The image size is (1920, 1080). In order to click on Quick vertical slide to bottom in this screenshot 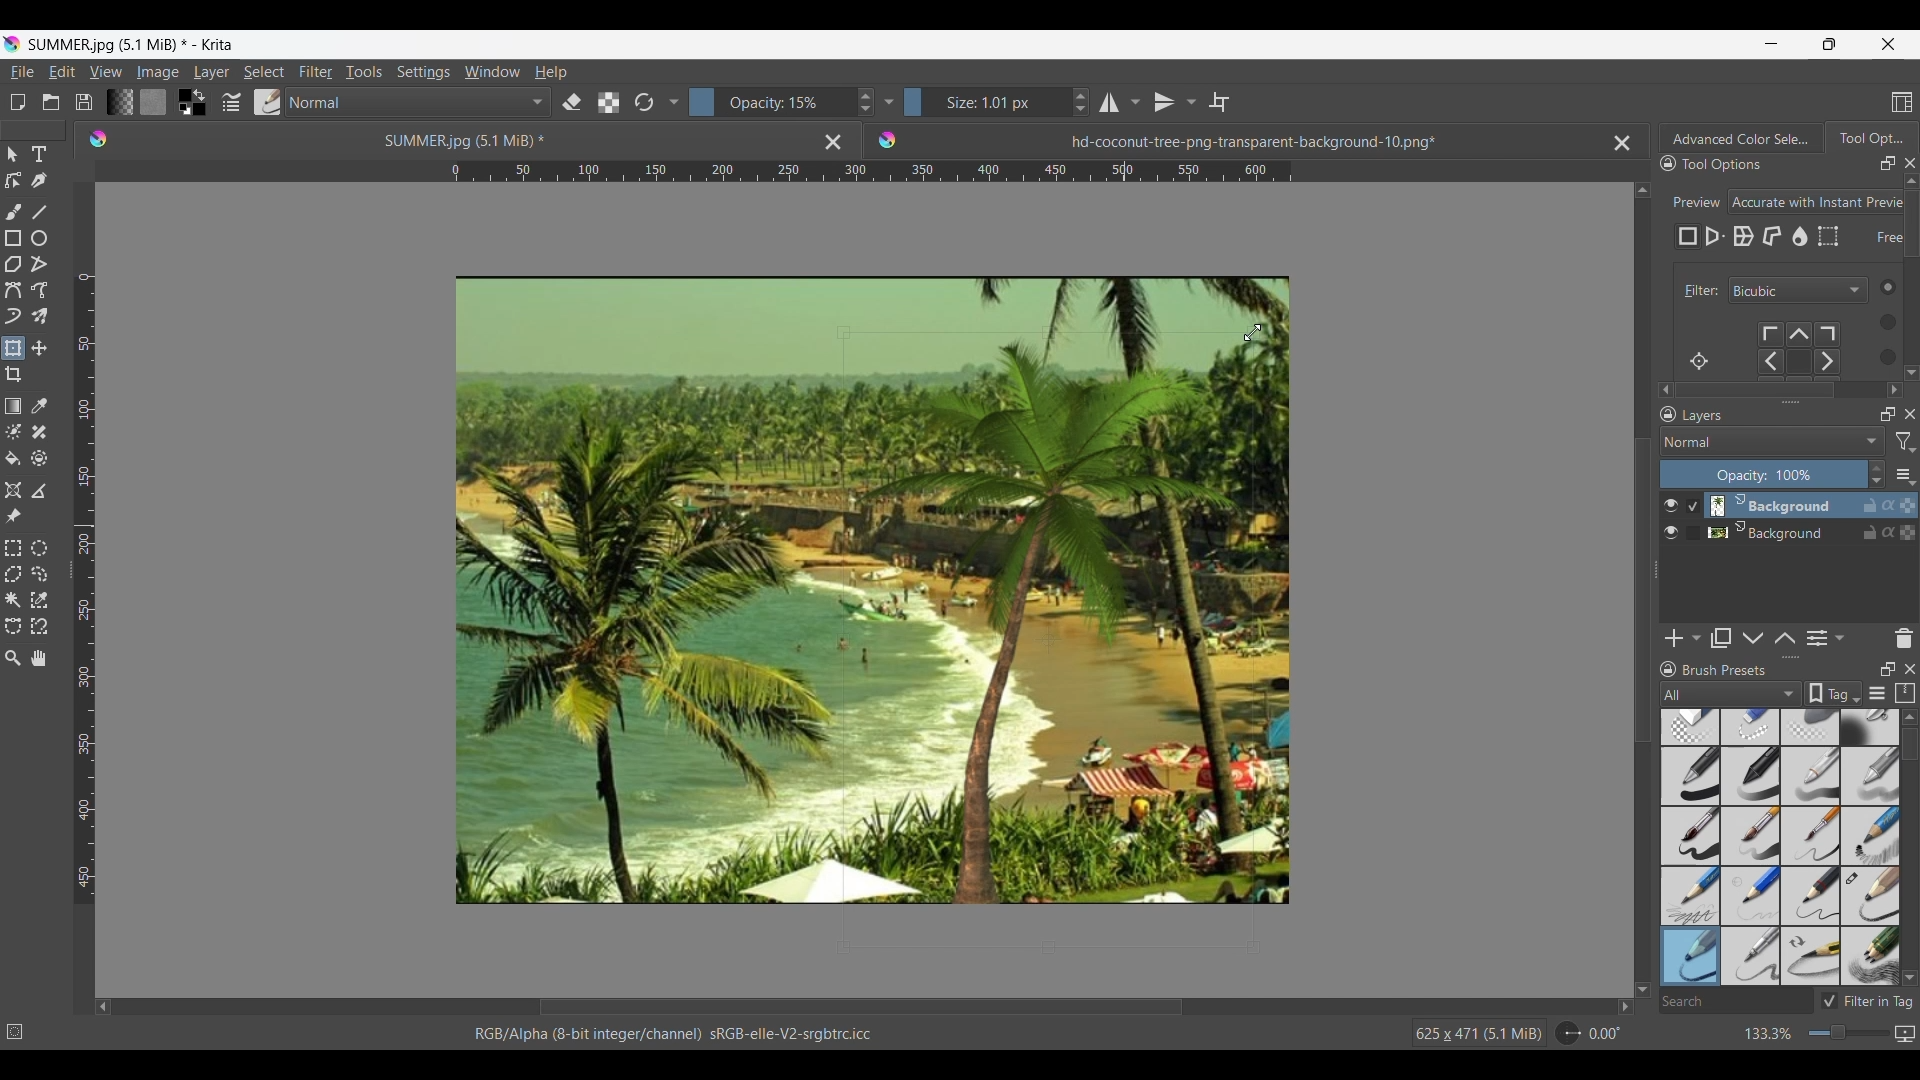, I will do `click(1911, 390)`.